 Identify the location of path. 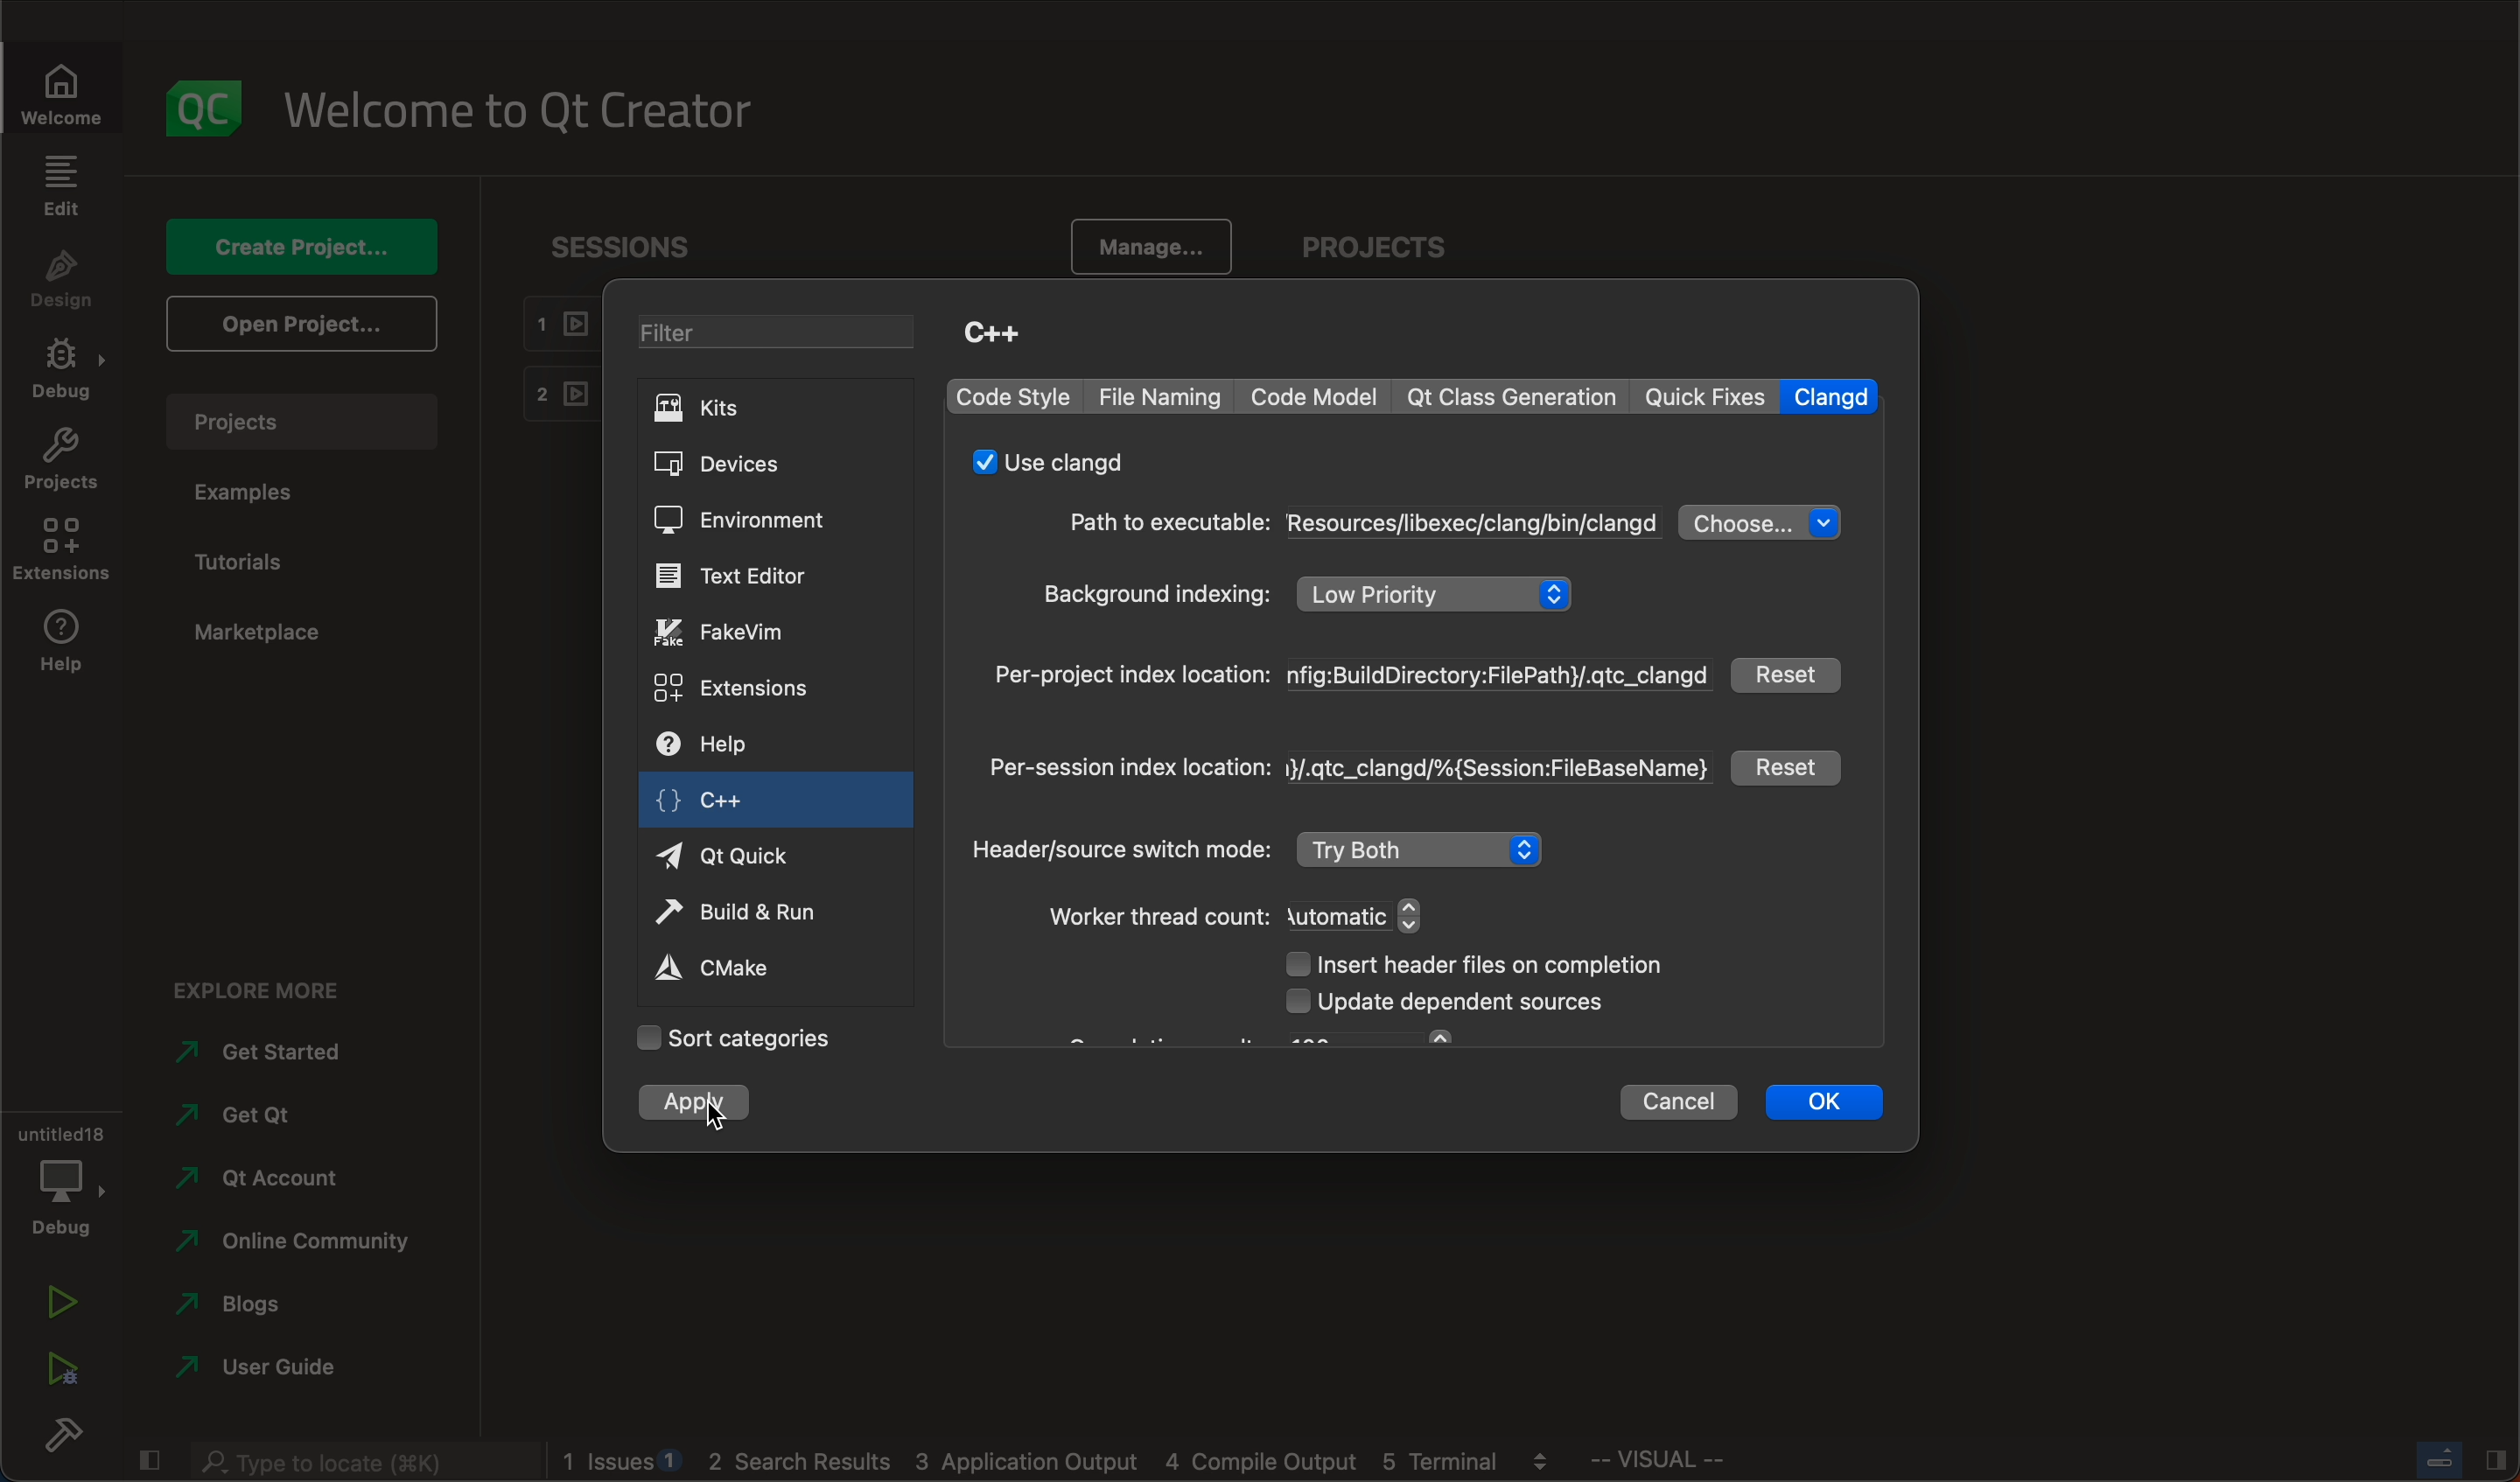
(1361, 524).